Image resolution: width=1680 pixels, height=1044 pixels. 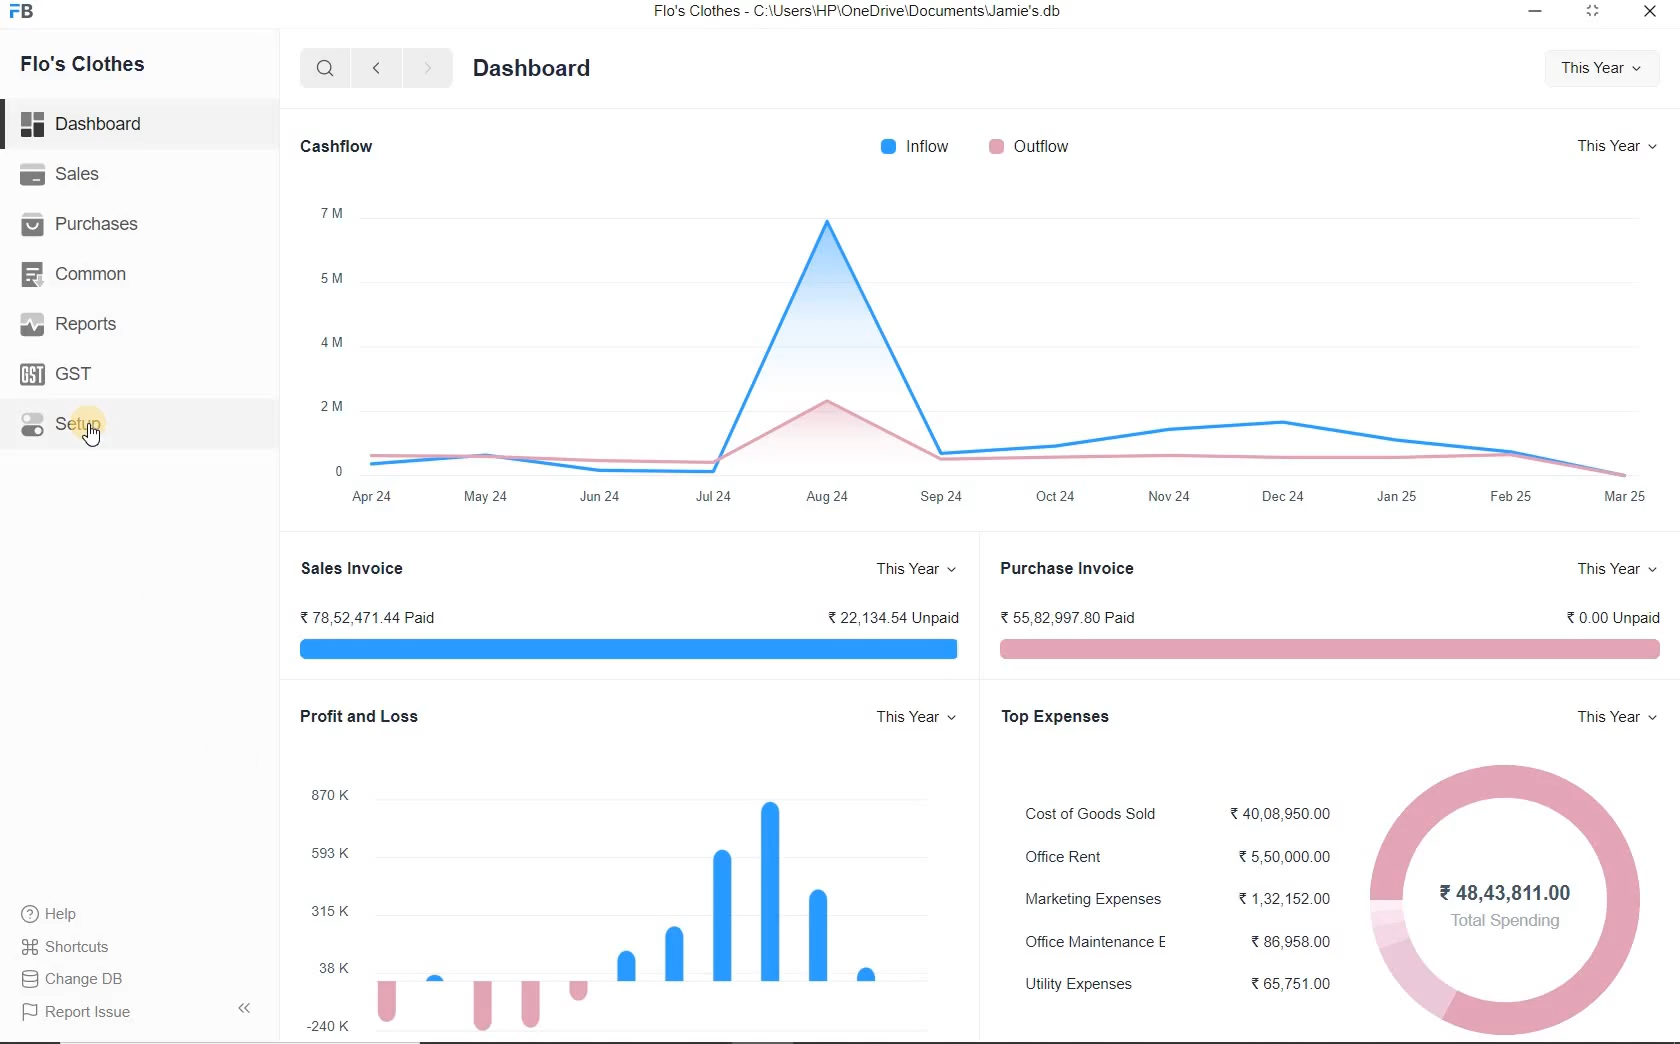 I want to click on Top Expenses, so click(x=1054, y=717).